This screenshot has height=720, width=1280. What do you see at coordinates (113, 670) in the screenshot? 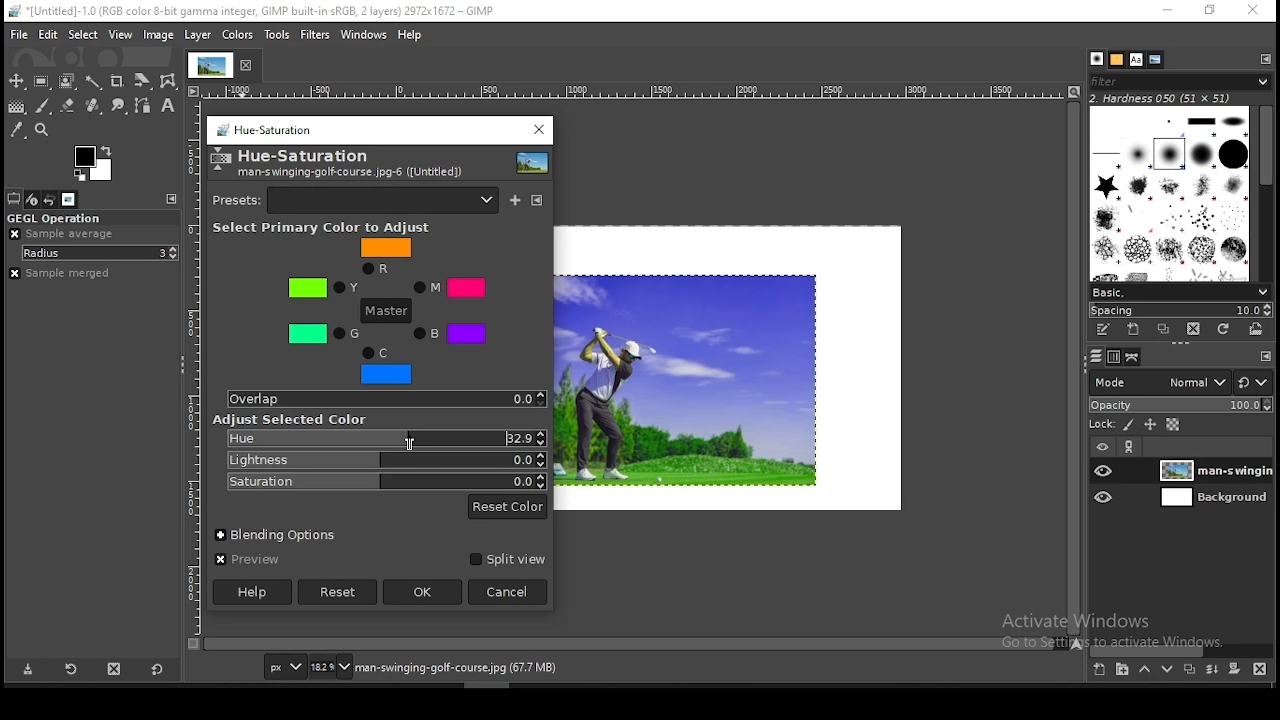
I see `delete tool preset` at bounding box center [113, 670].